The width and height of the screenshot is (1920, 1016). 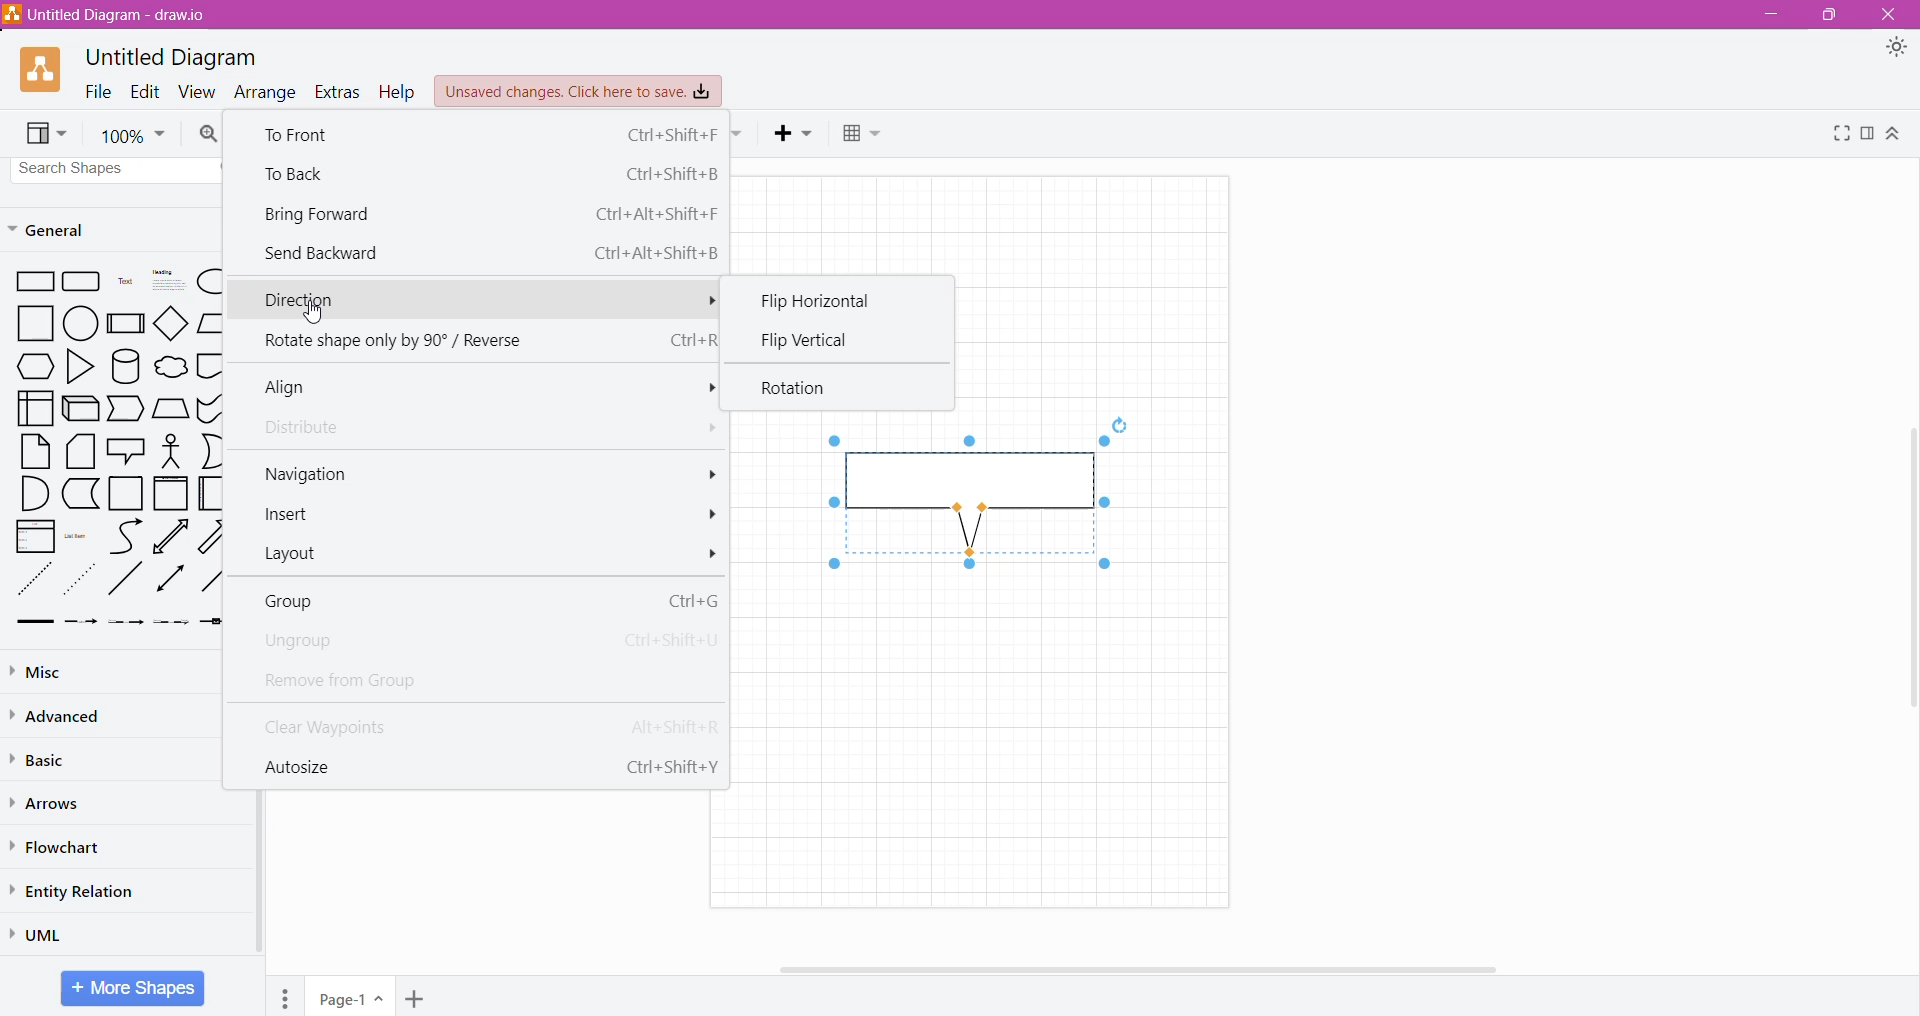 I want to click on preparation, so click(x=30, y=367).